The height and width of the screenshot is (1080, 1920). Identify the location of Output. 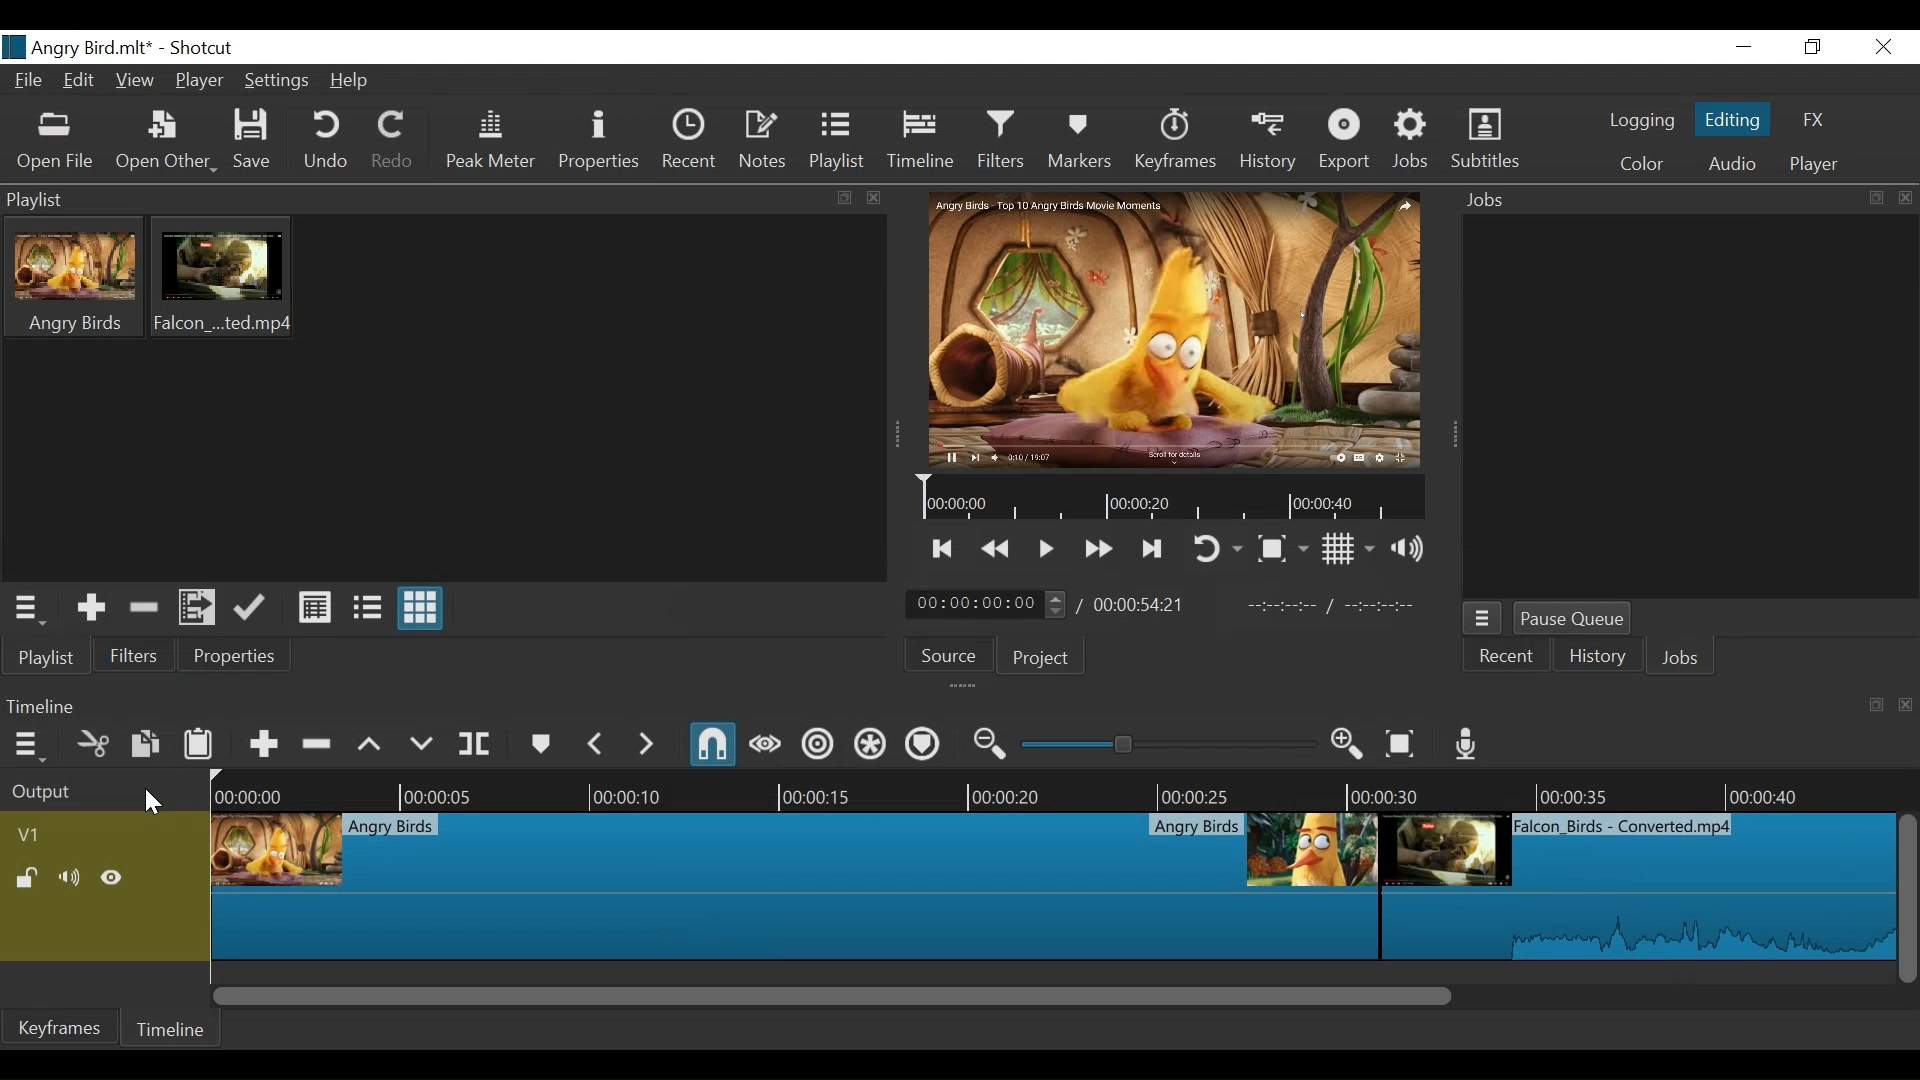
(102, 789).